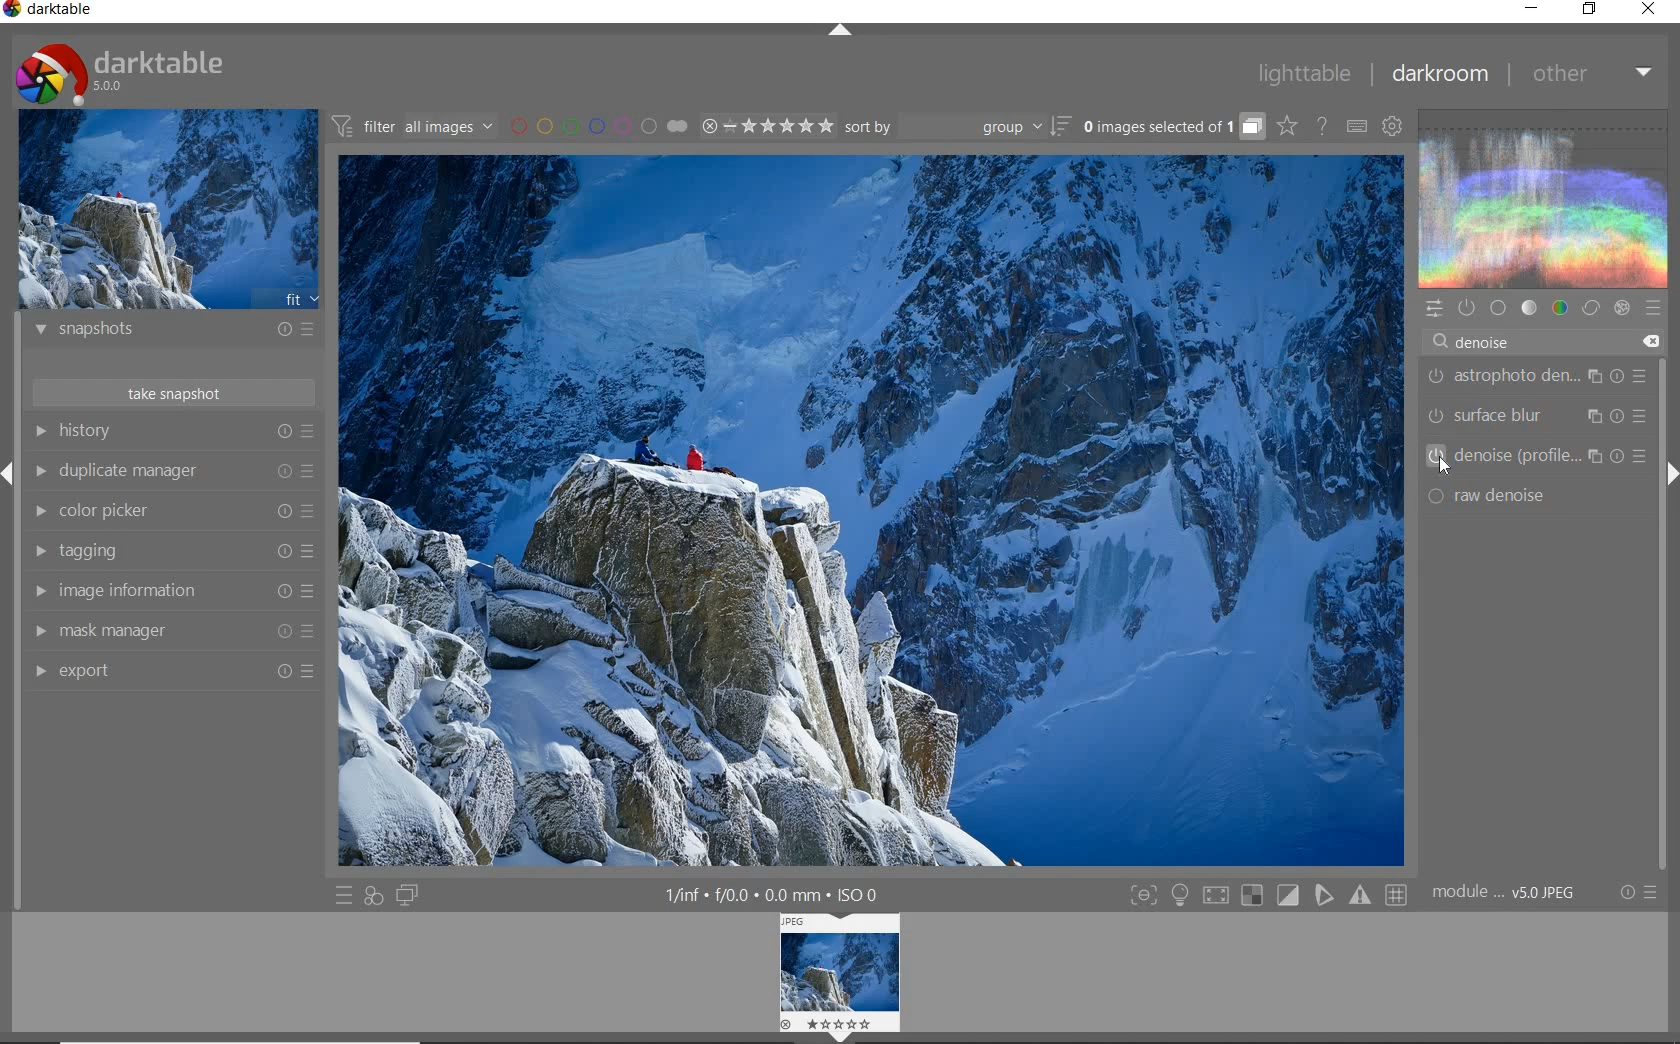  Describe the element at coordinates (779, 894) in the screenshot. I see `1/inf*f/0.0 mm*ISO 0` at that location.